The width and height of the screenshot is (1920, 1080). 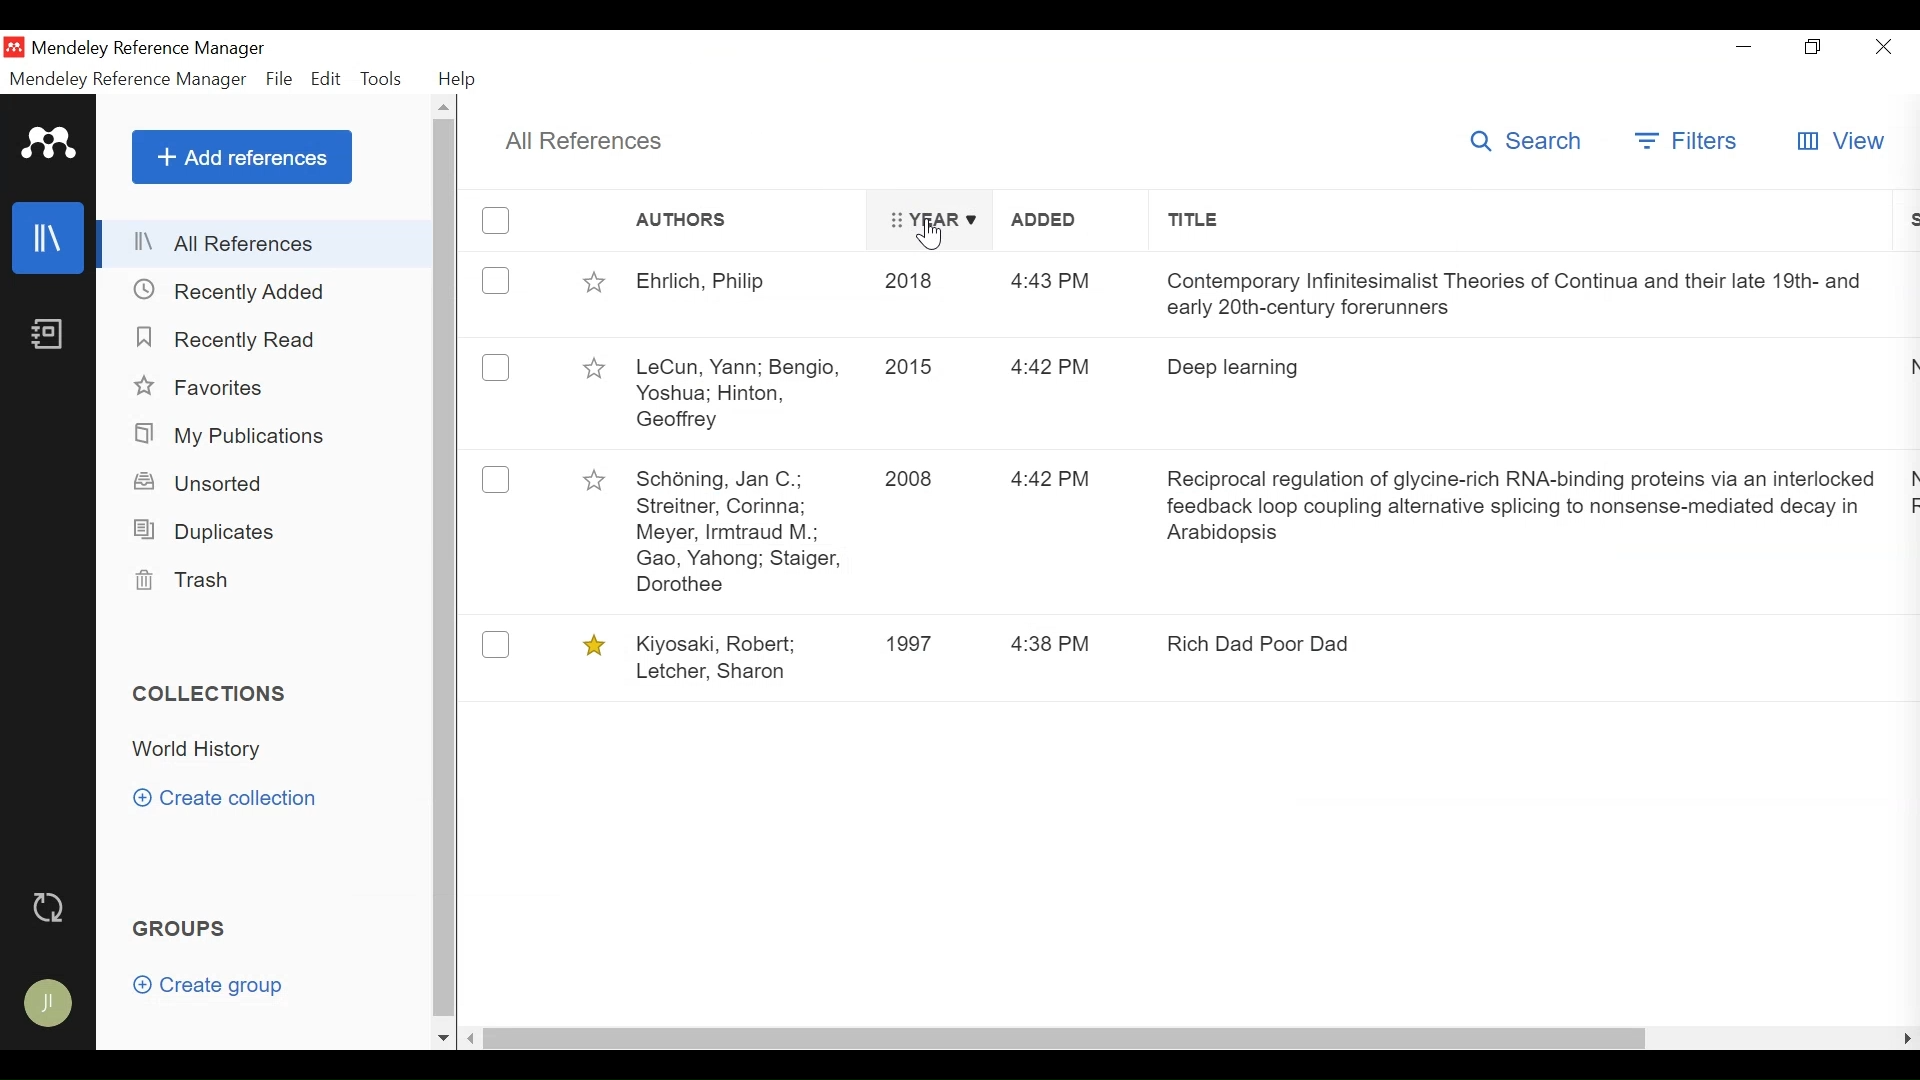 I want to click on Scroll , so click(x=448, y=569).